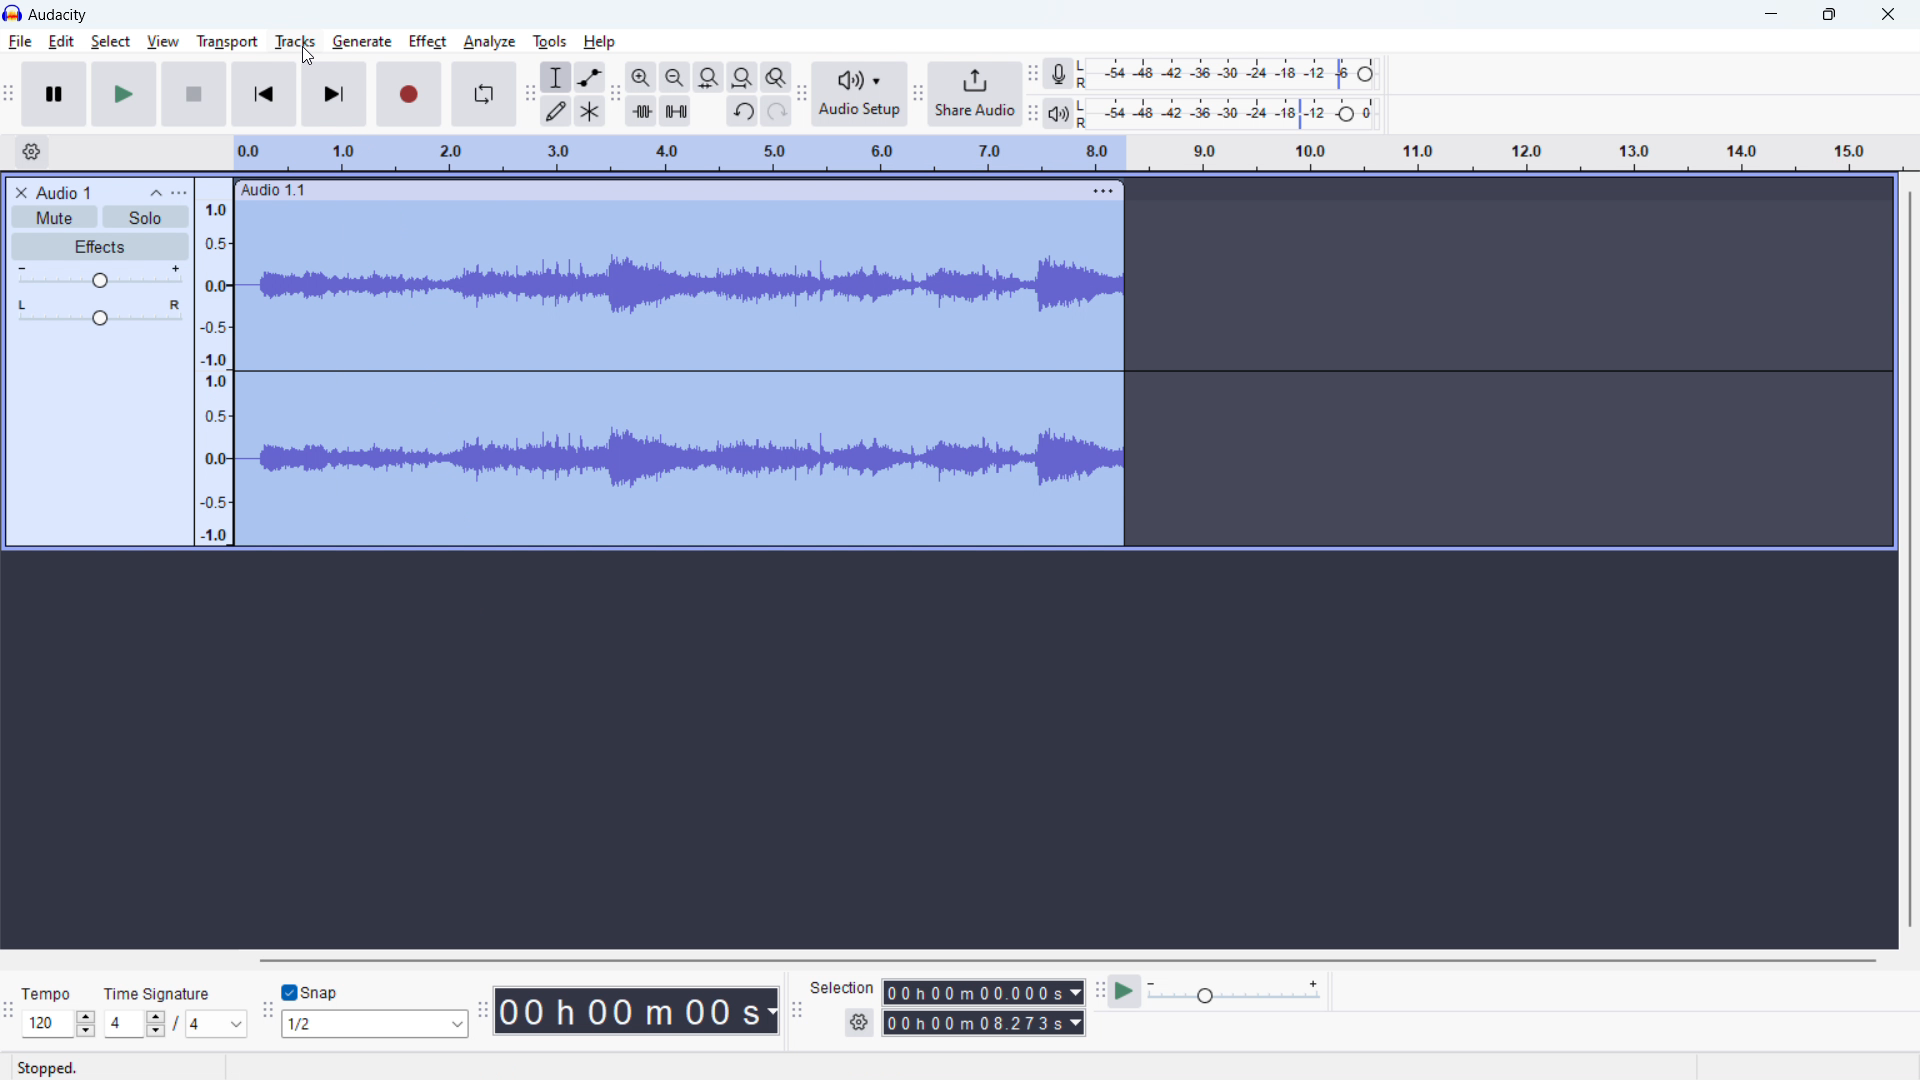  I want to click on snapping toolbar, so click(265, 1009).